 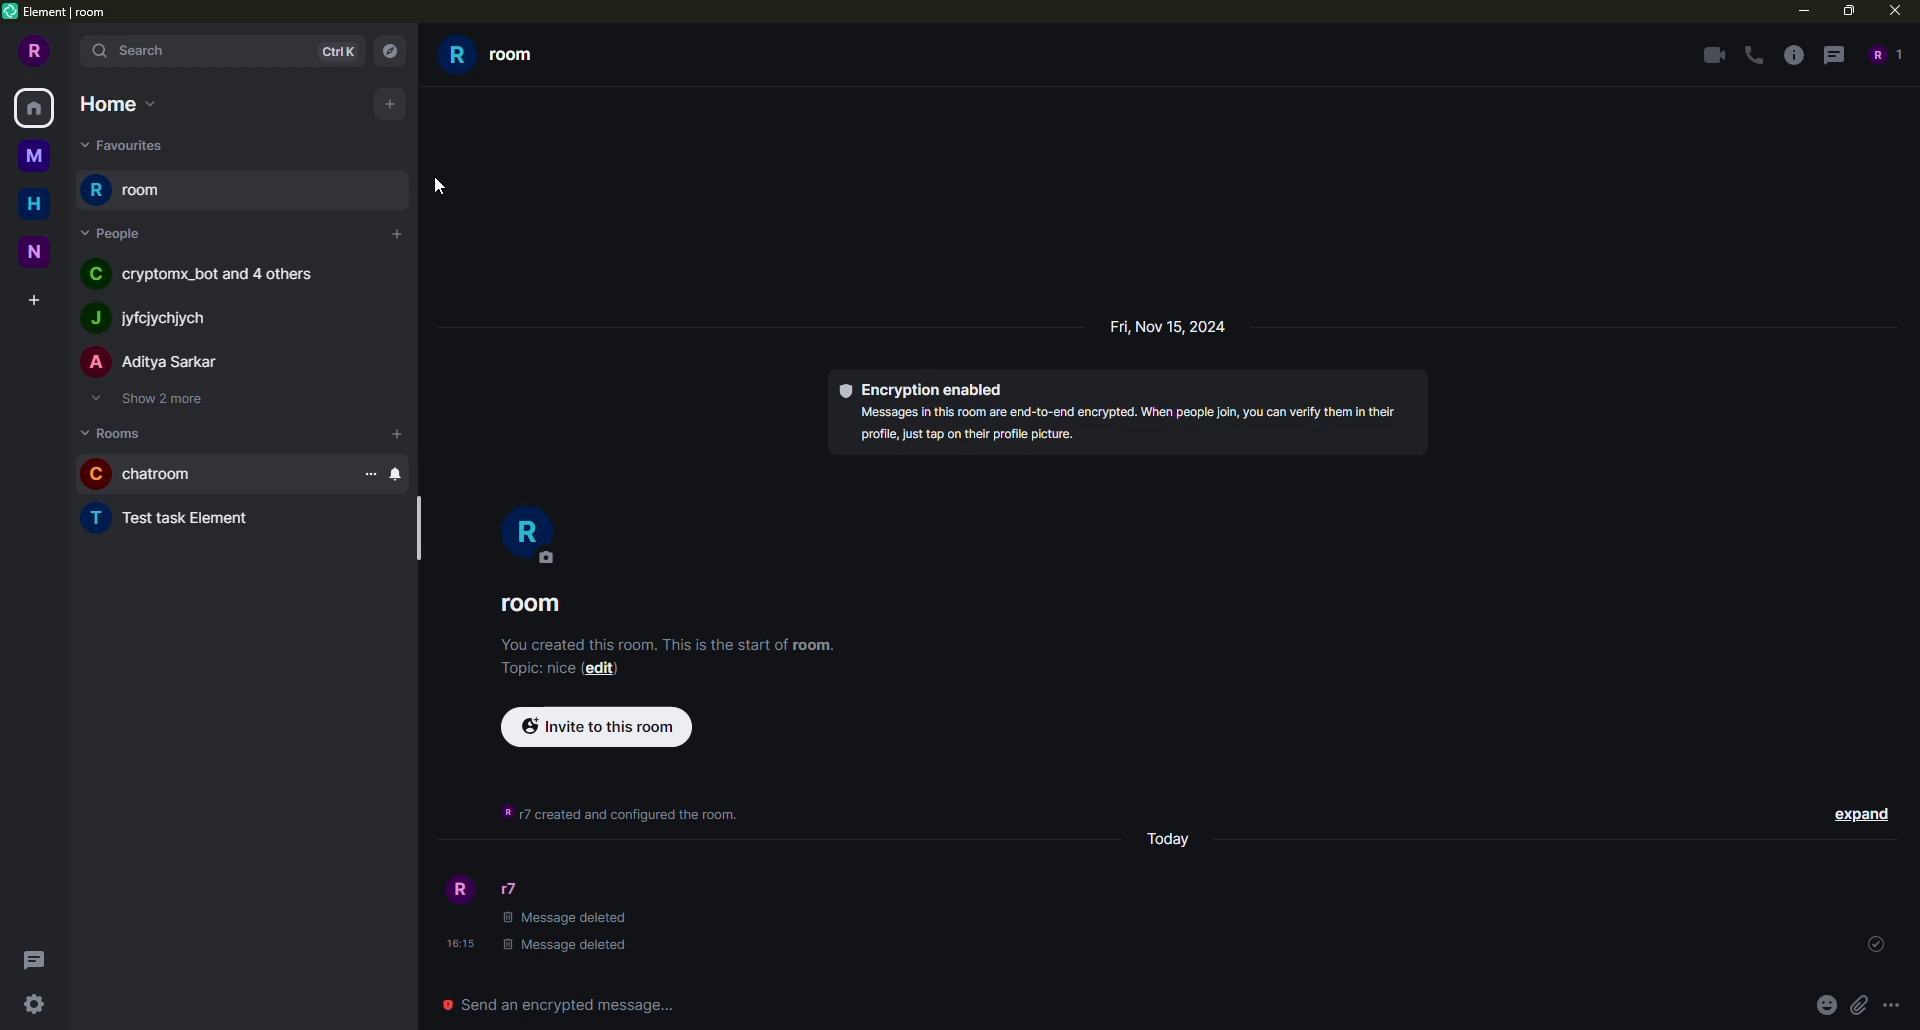 I want to click on scroll, so click(x=418, y=531).